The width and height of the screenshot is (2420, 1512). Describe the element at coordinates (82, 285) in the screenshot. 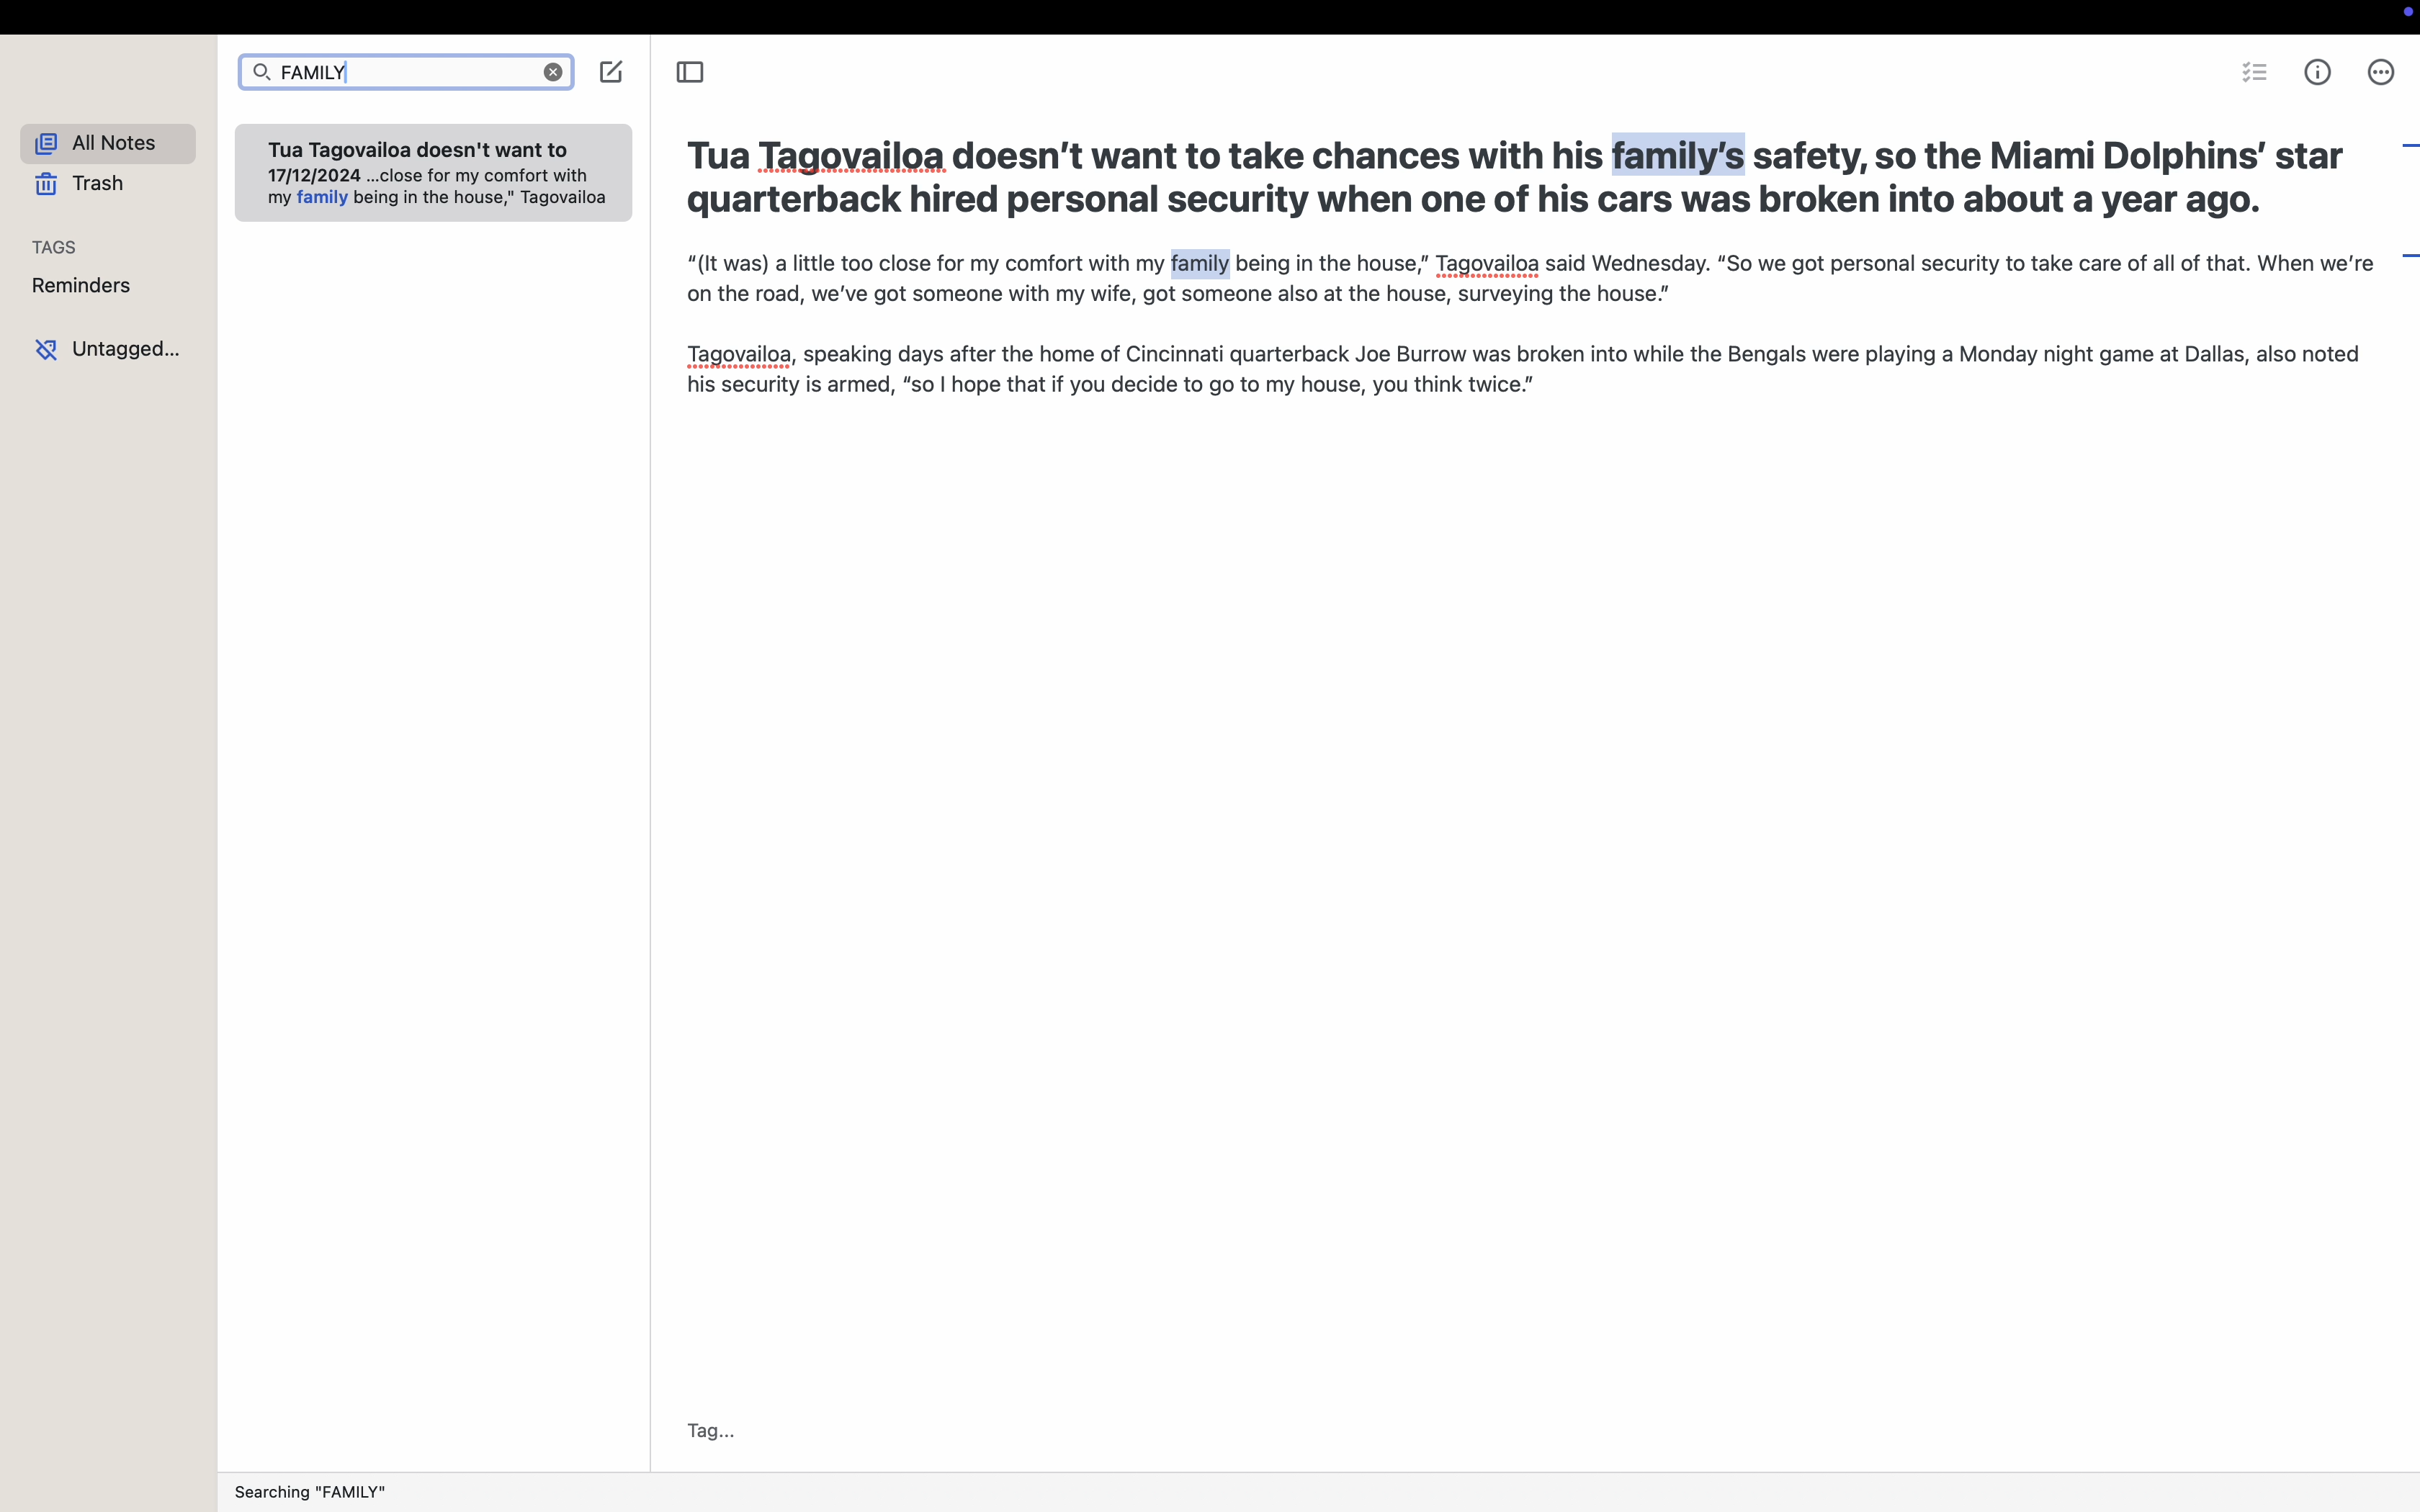

I see `reminders` at that location.